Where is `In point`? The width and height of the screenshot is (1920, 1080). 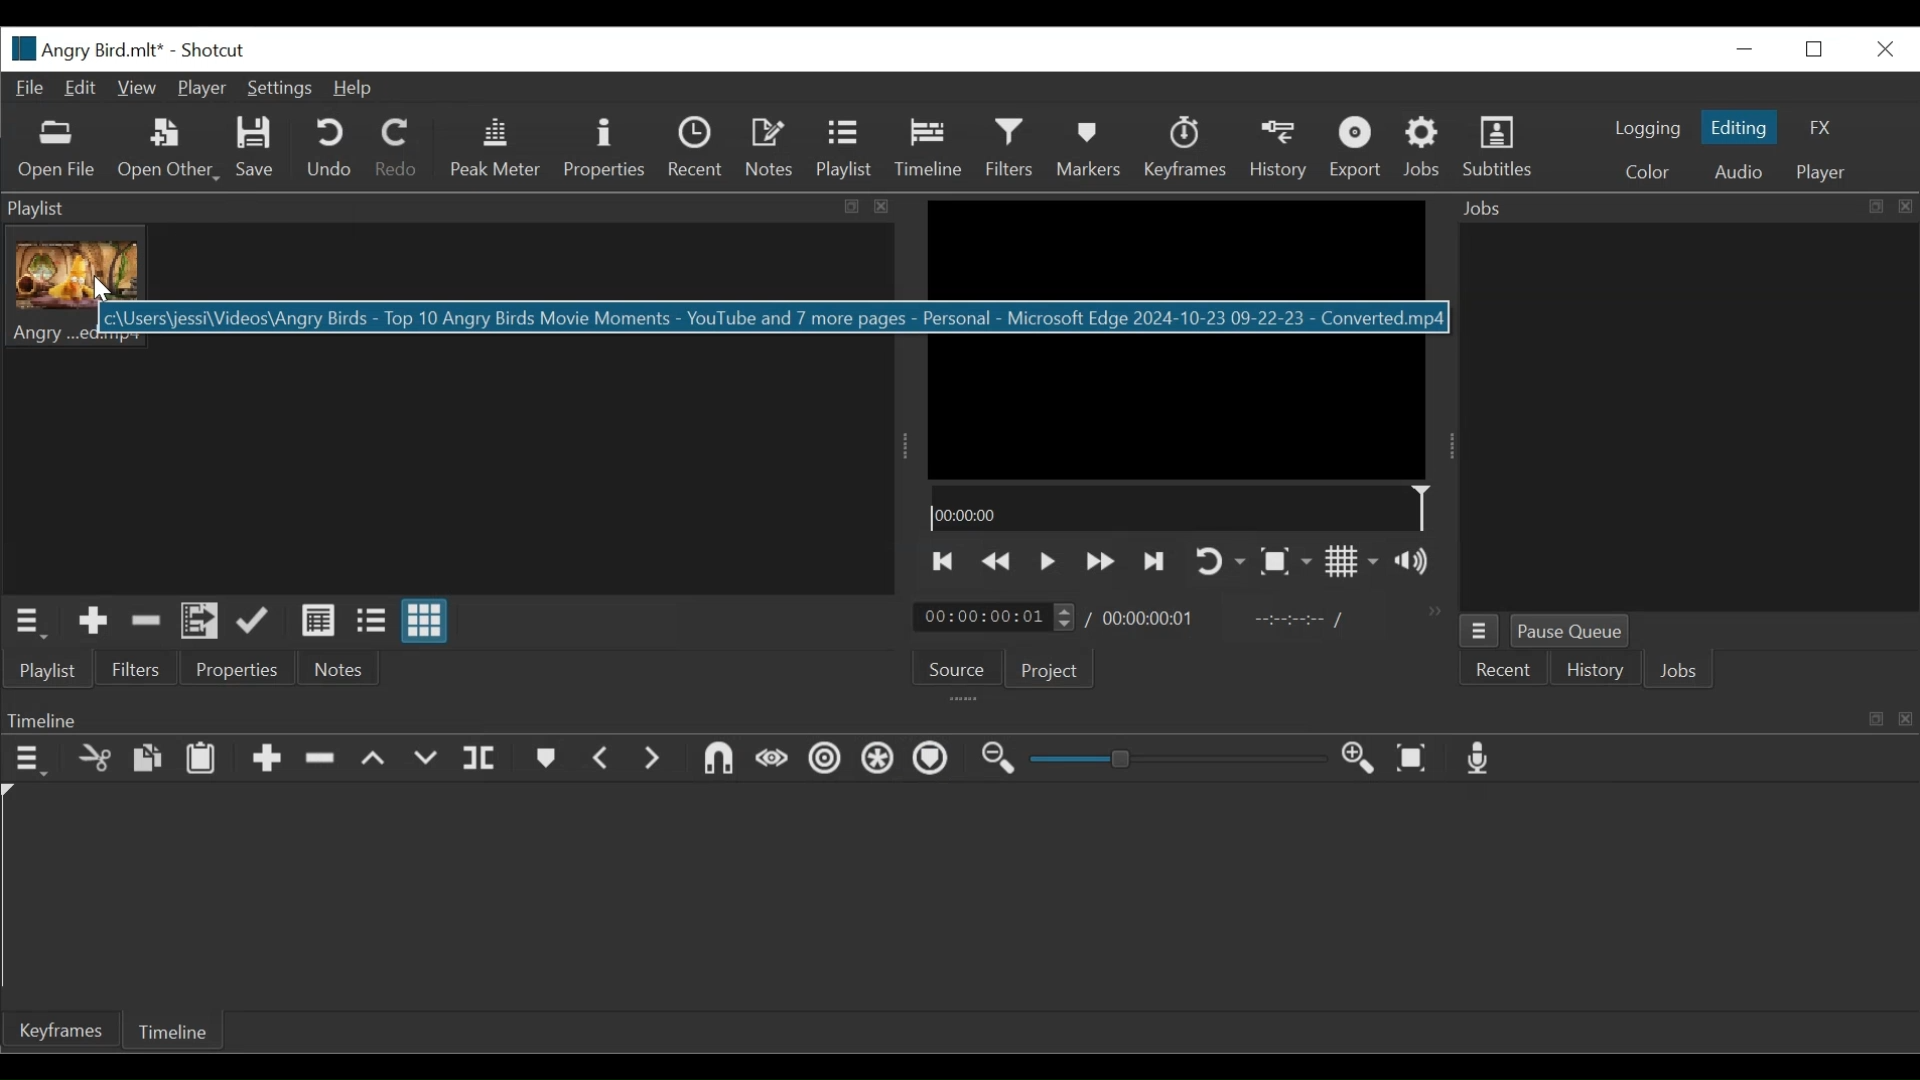
In point is located at coordinates (1297, 620).